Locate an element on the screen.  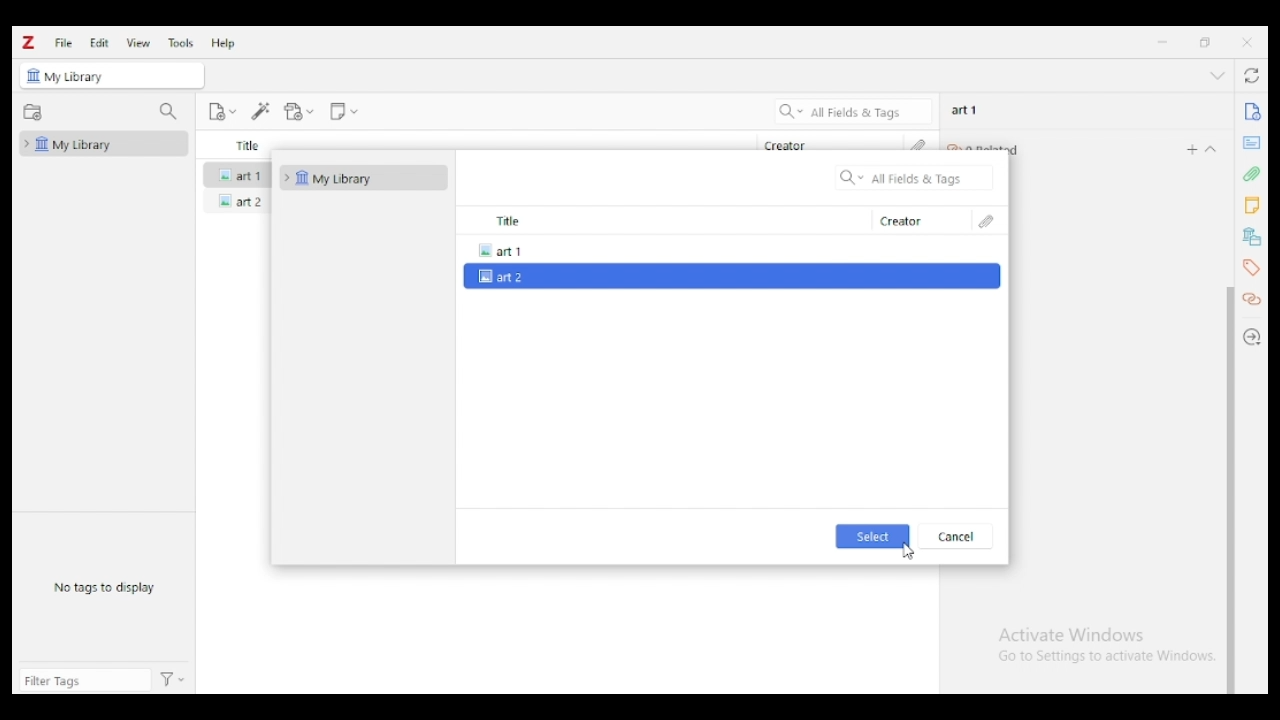
abstract is located at coordinates (1251, 143).